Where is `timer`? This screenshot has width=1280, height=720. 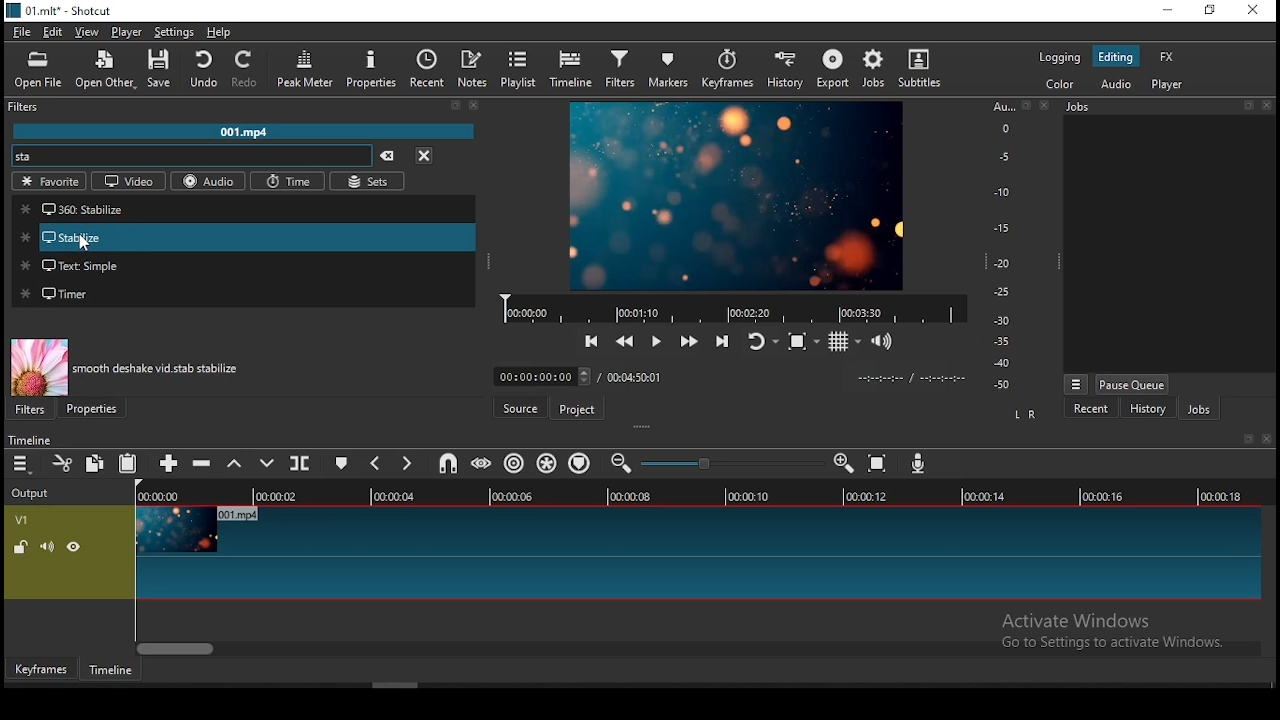
timer is located at coordinates (243, 294).